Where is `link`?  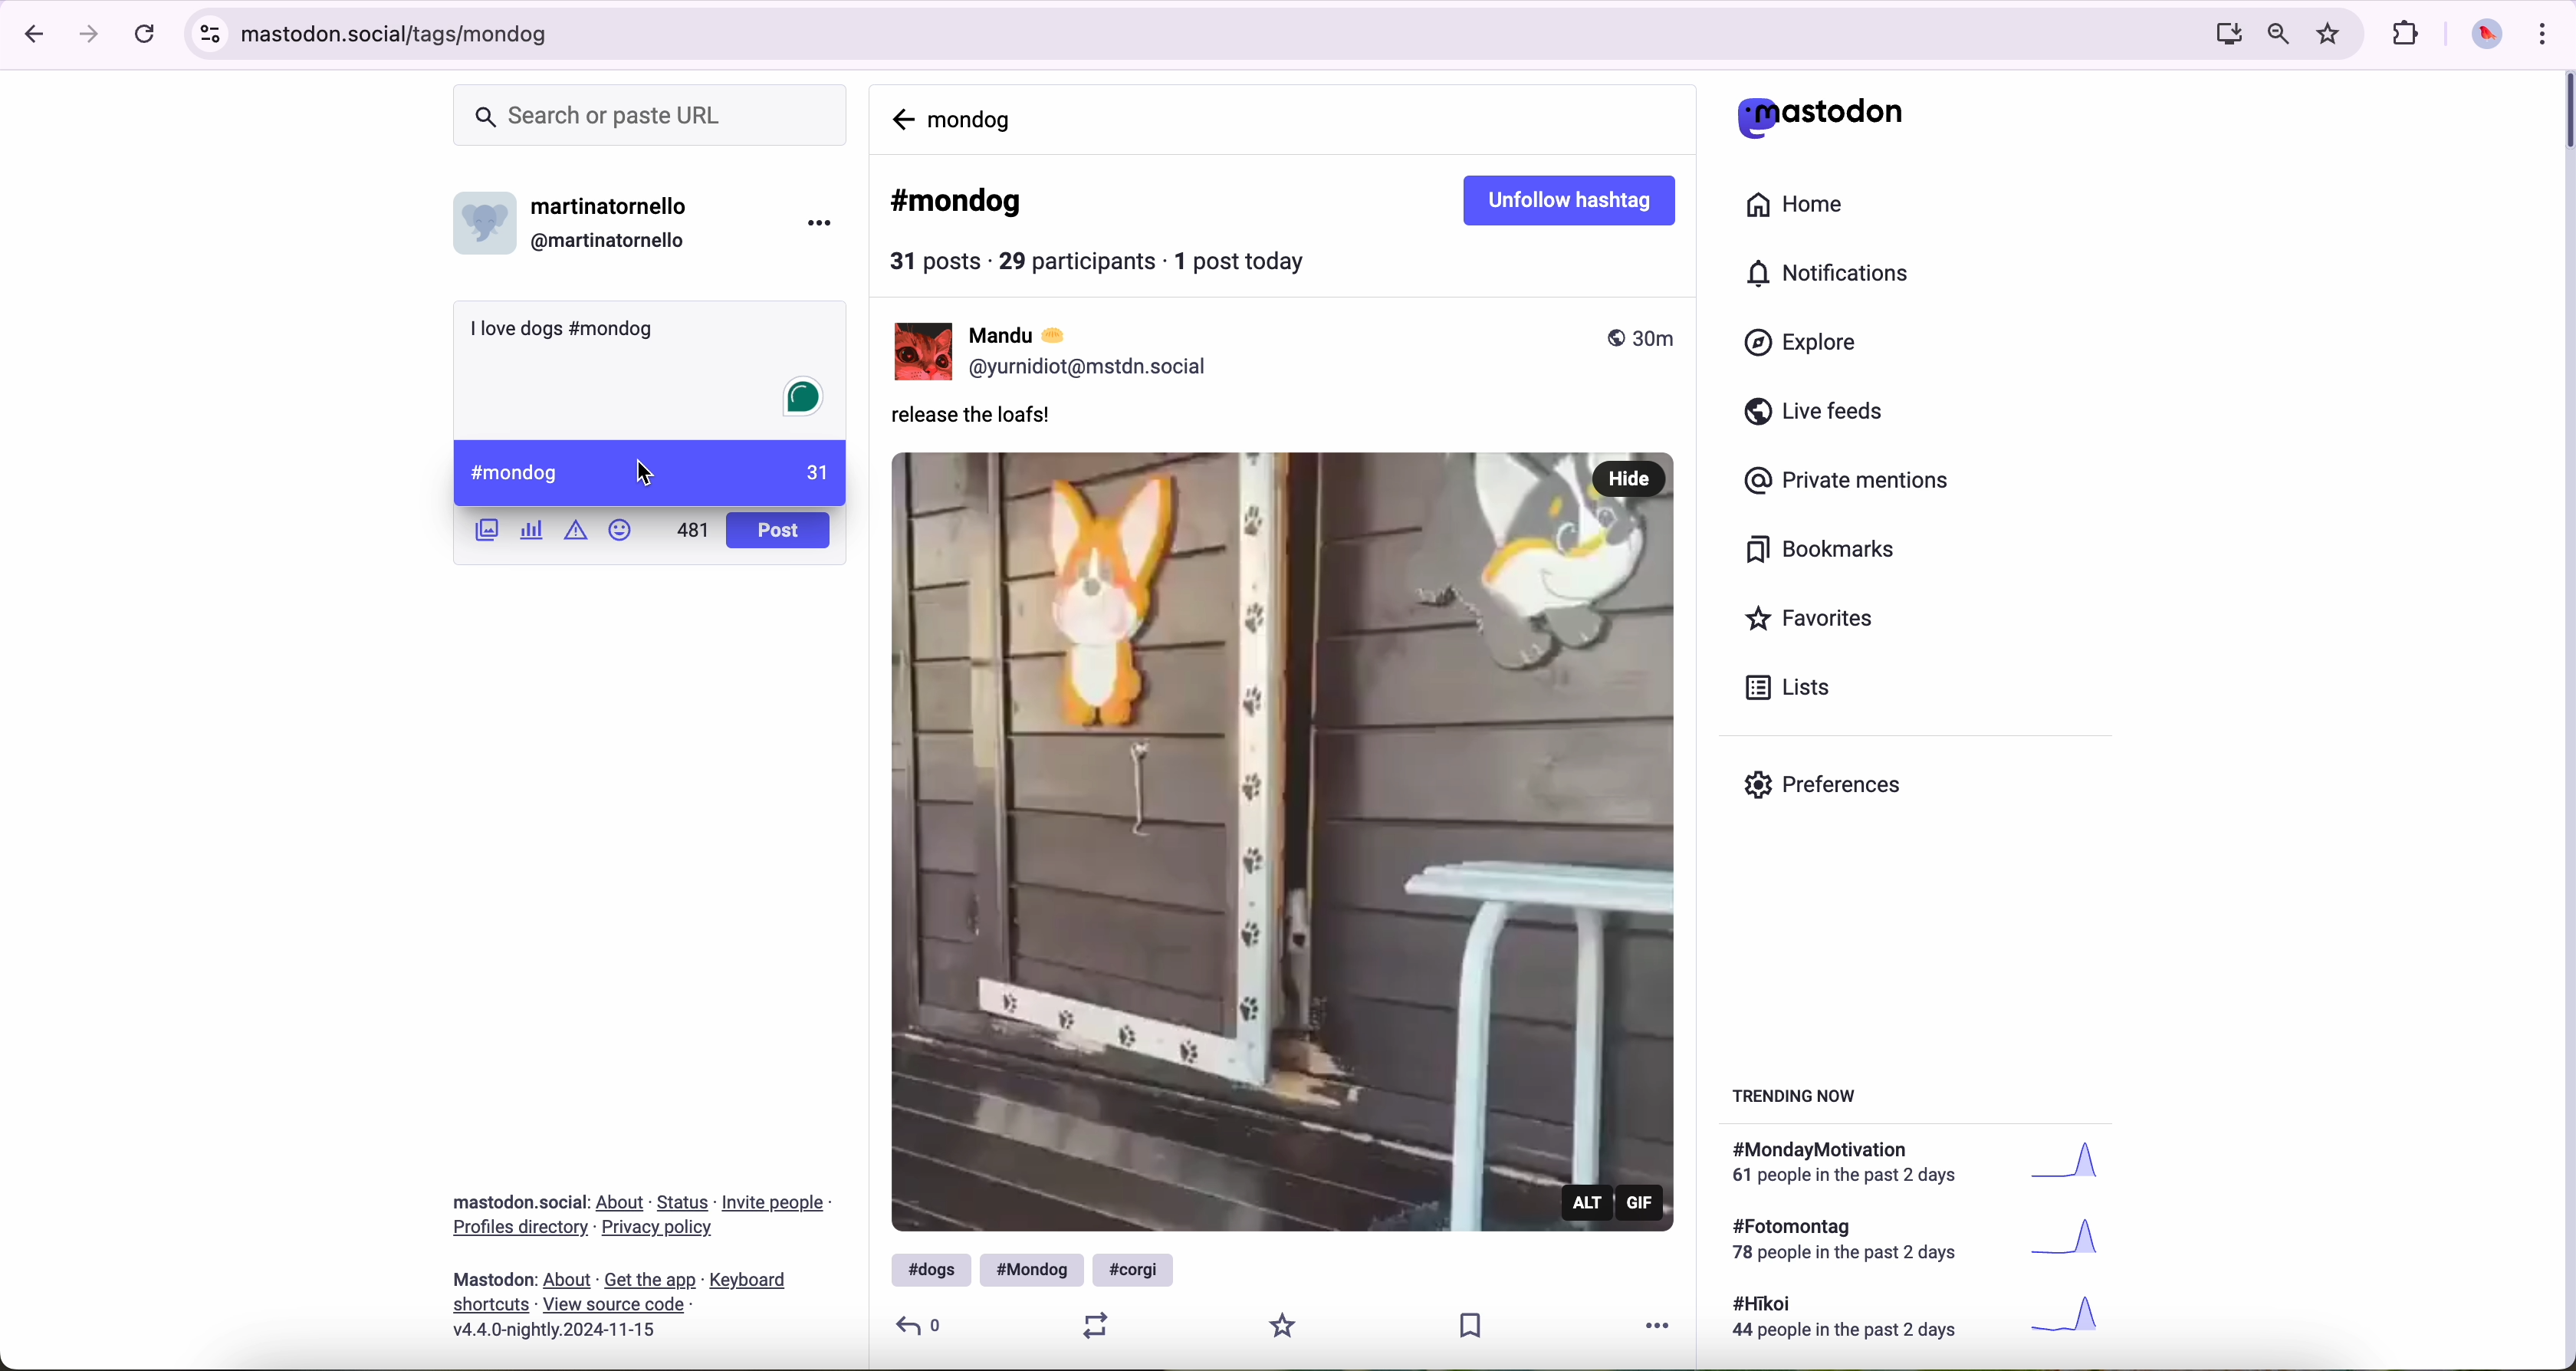
link is located at coordinates (748, 1283).